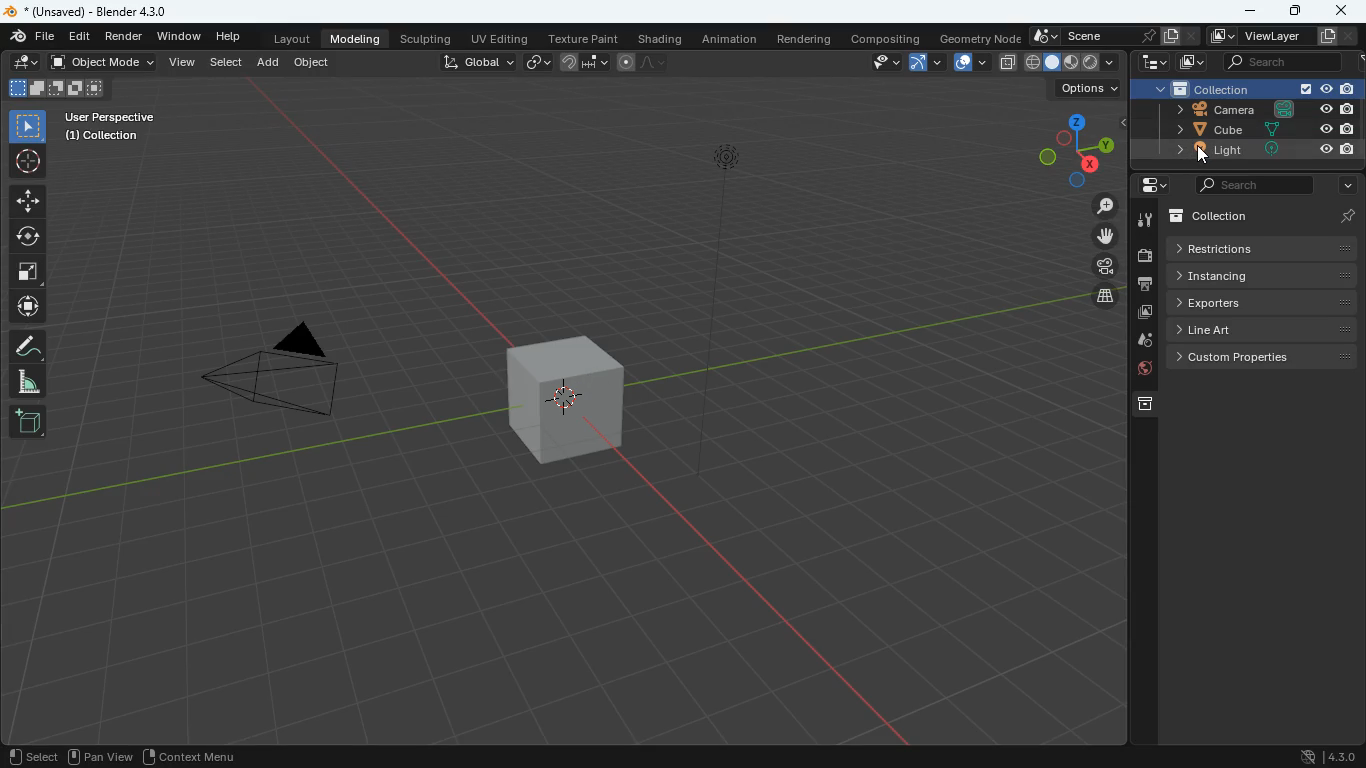 This screenshot has width=1366, height=768. Describe the element at coordinates (879, 62) in the screenshot. I see `select` at that location.